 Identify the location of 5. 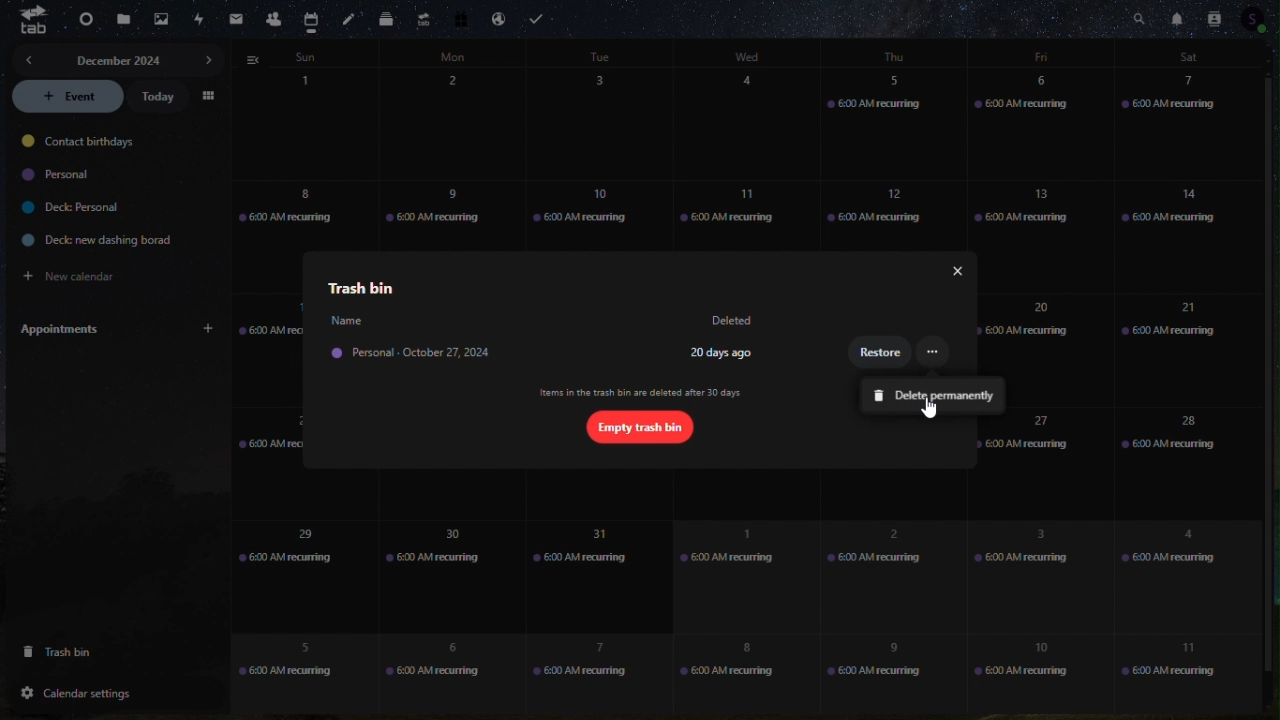
(288, 660).